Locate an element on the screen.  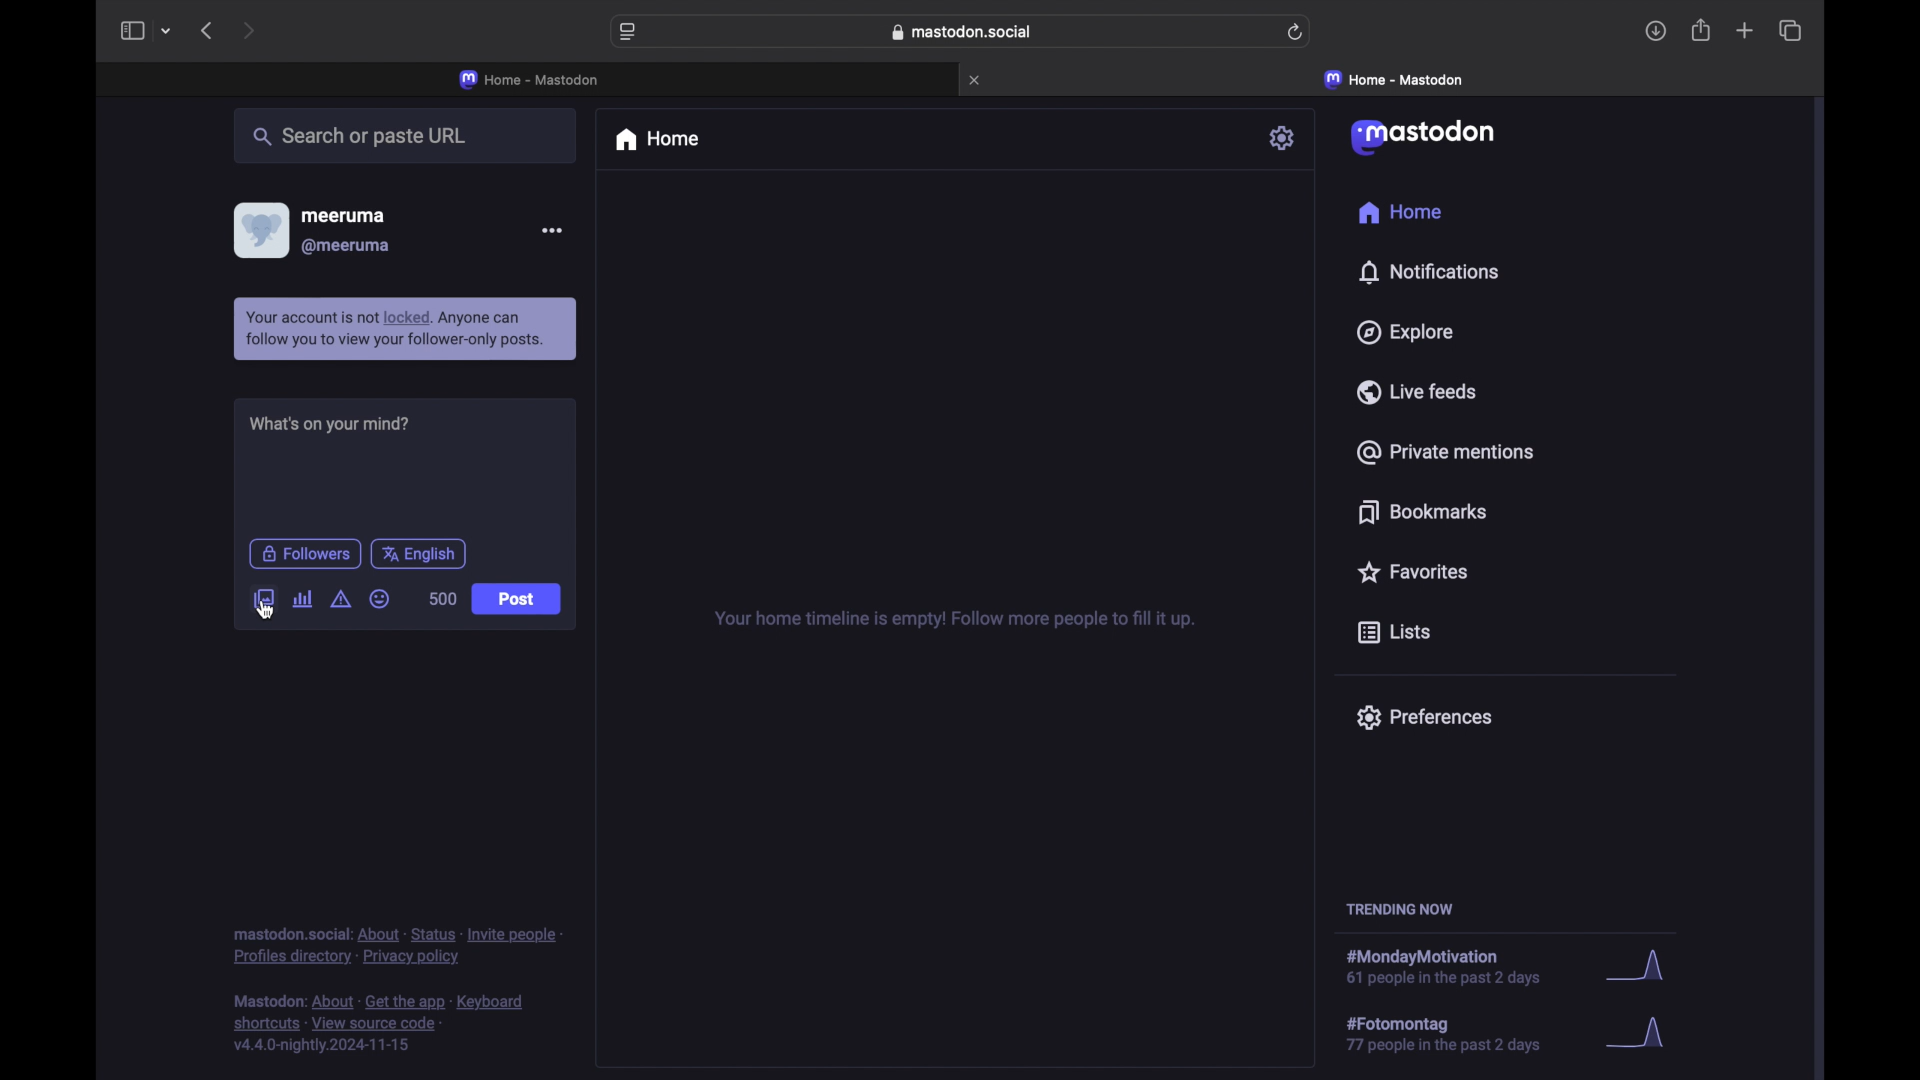
close is located at coordinates (978, 80).